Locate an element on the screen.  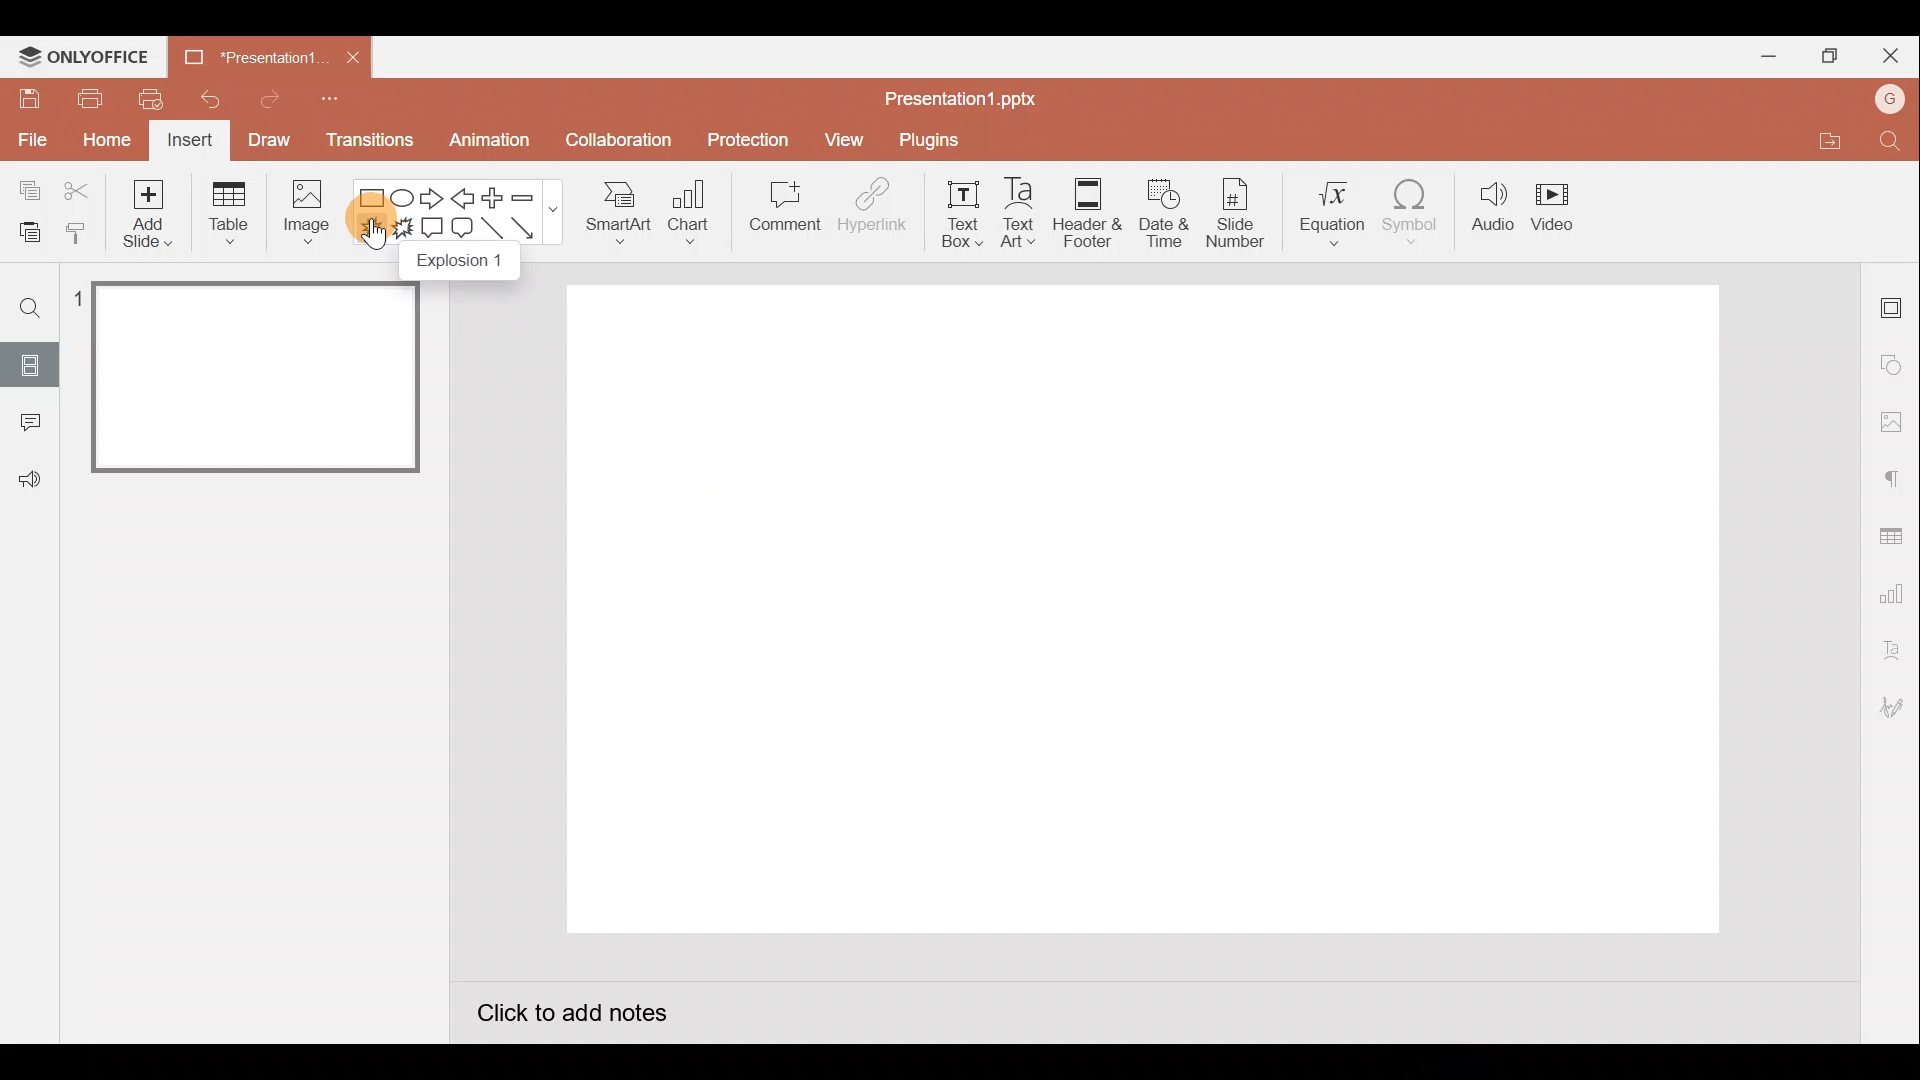
Find is located at coordinates (1896, 143).